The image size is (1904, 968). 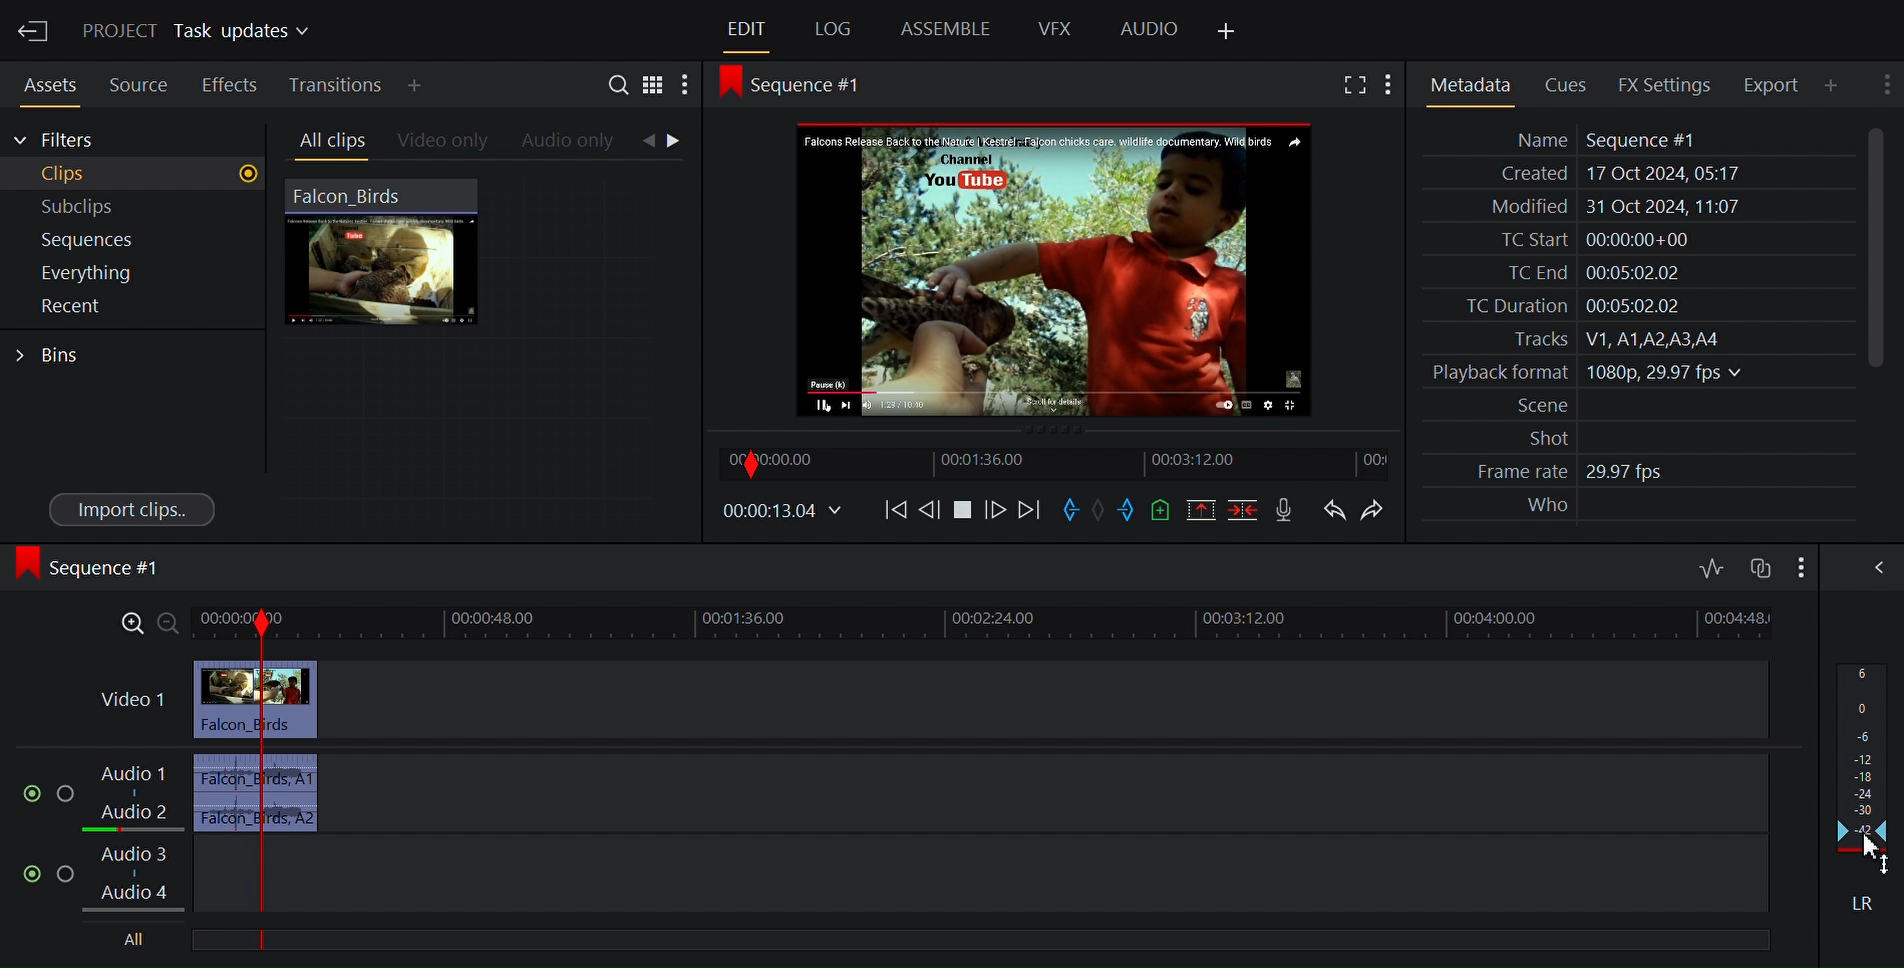 I want to click on Undo , so click(x=1335, y=508).